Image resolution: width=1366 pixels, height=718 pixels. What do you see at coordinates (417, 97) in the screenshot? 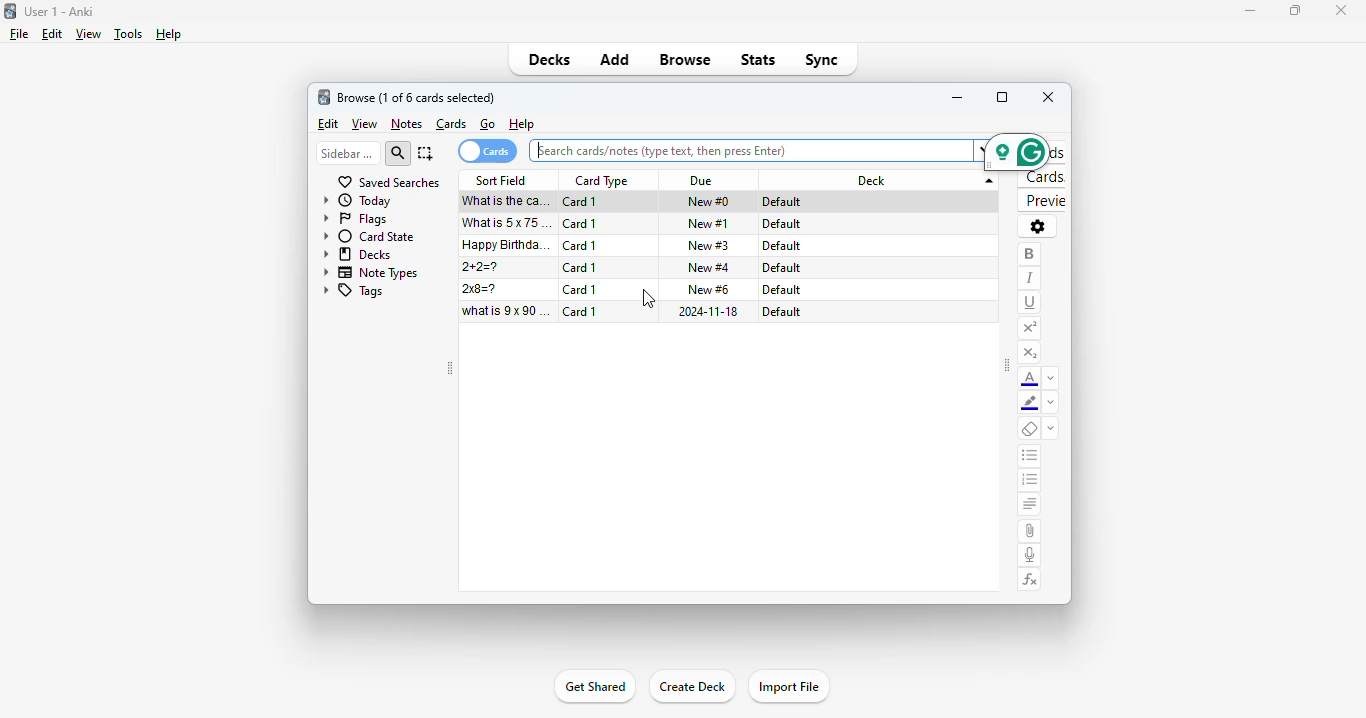
I see `browse (1 of 6 cards selected)` at bounding box center [417, 97].